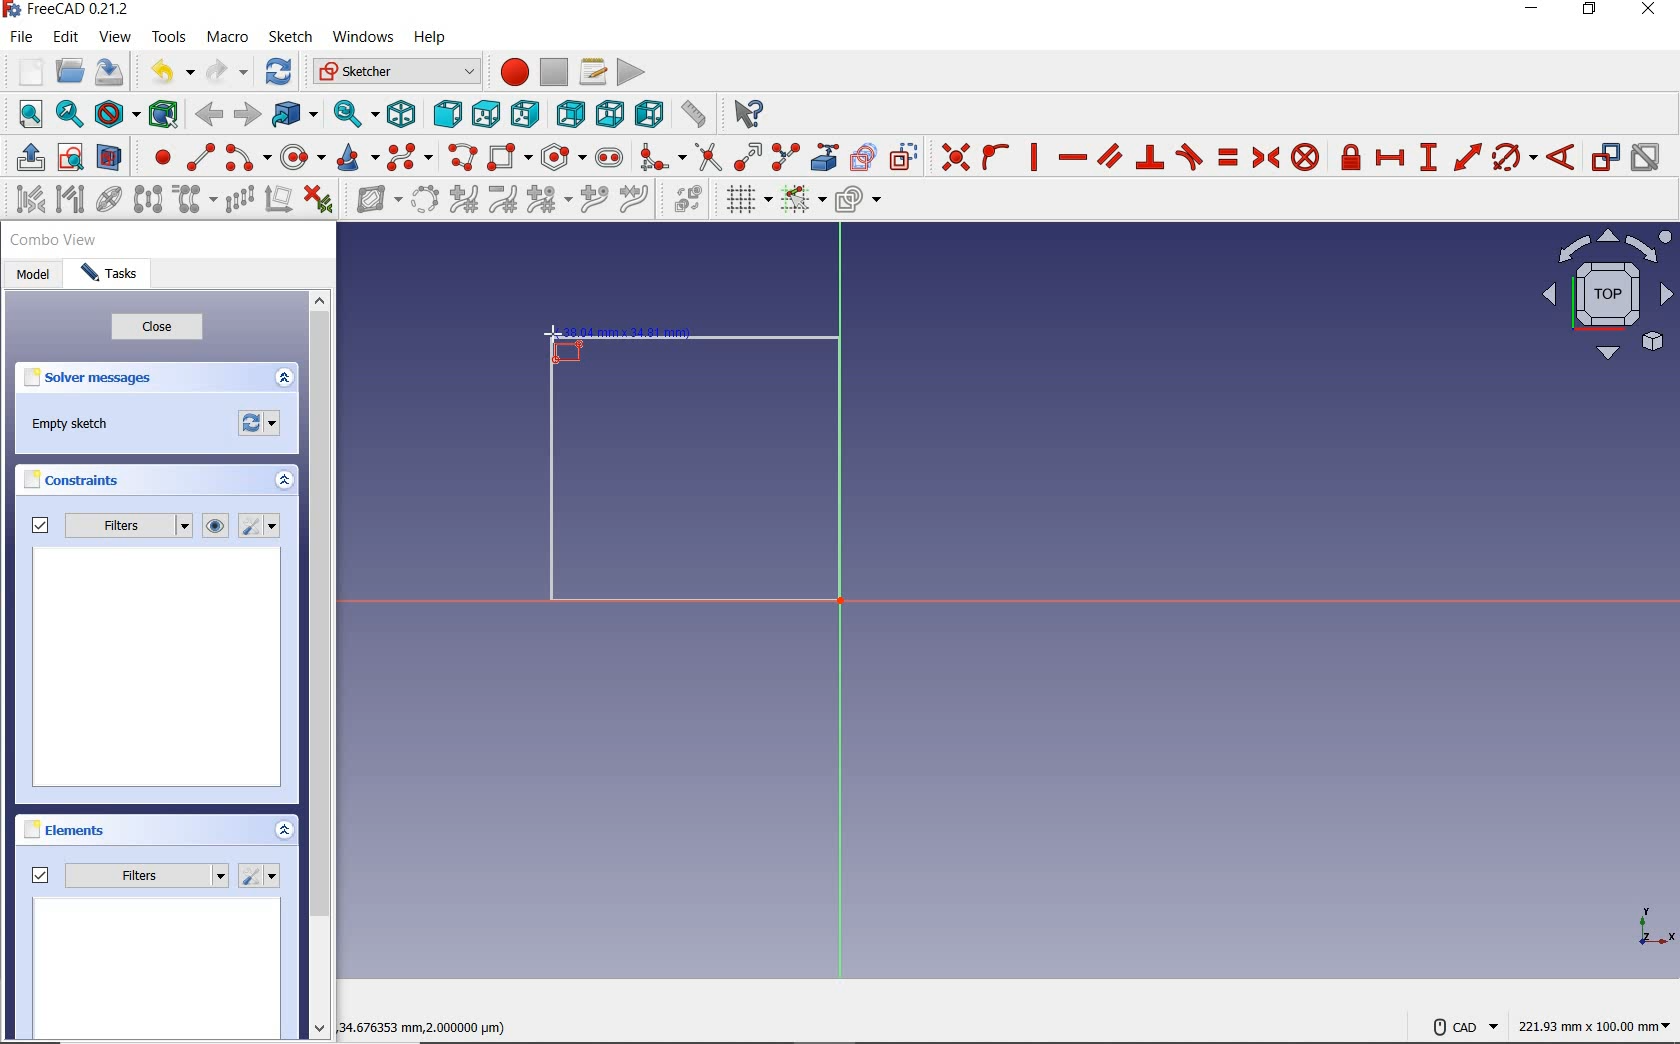  Describe the element at coordinates (504, 202) in the screenshot. I see `decrease B-Spline degree` at that location.